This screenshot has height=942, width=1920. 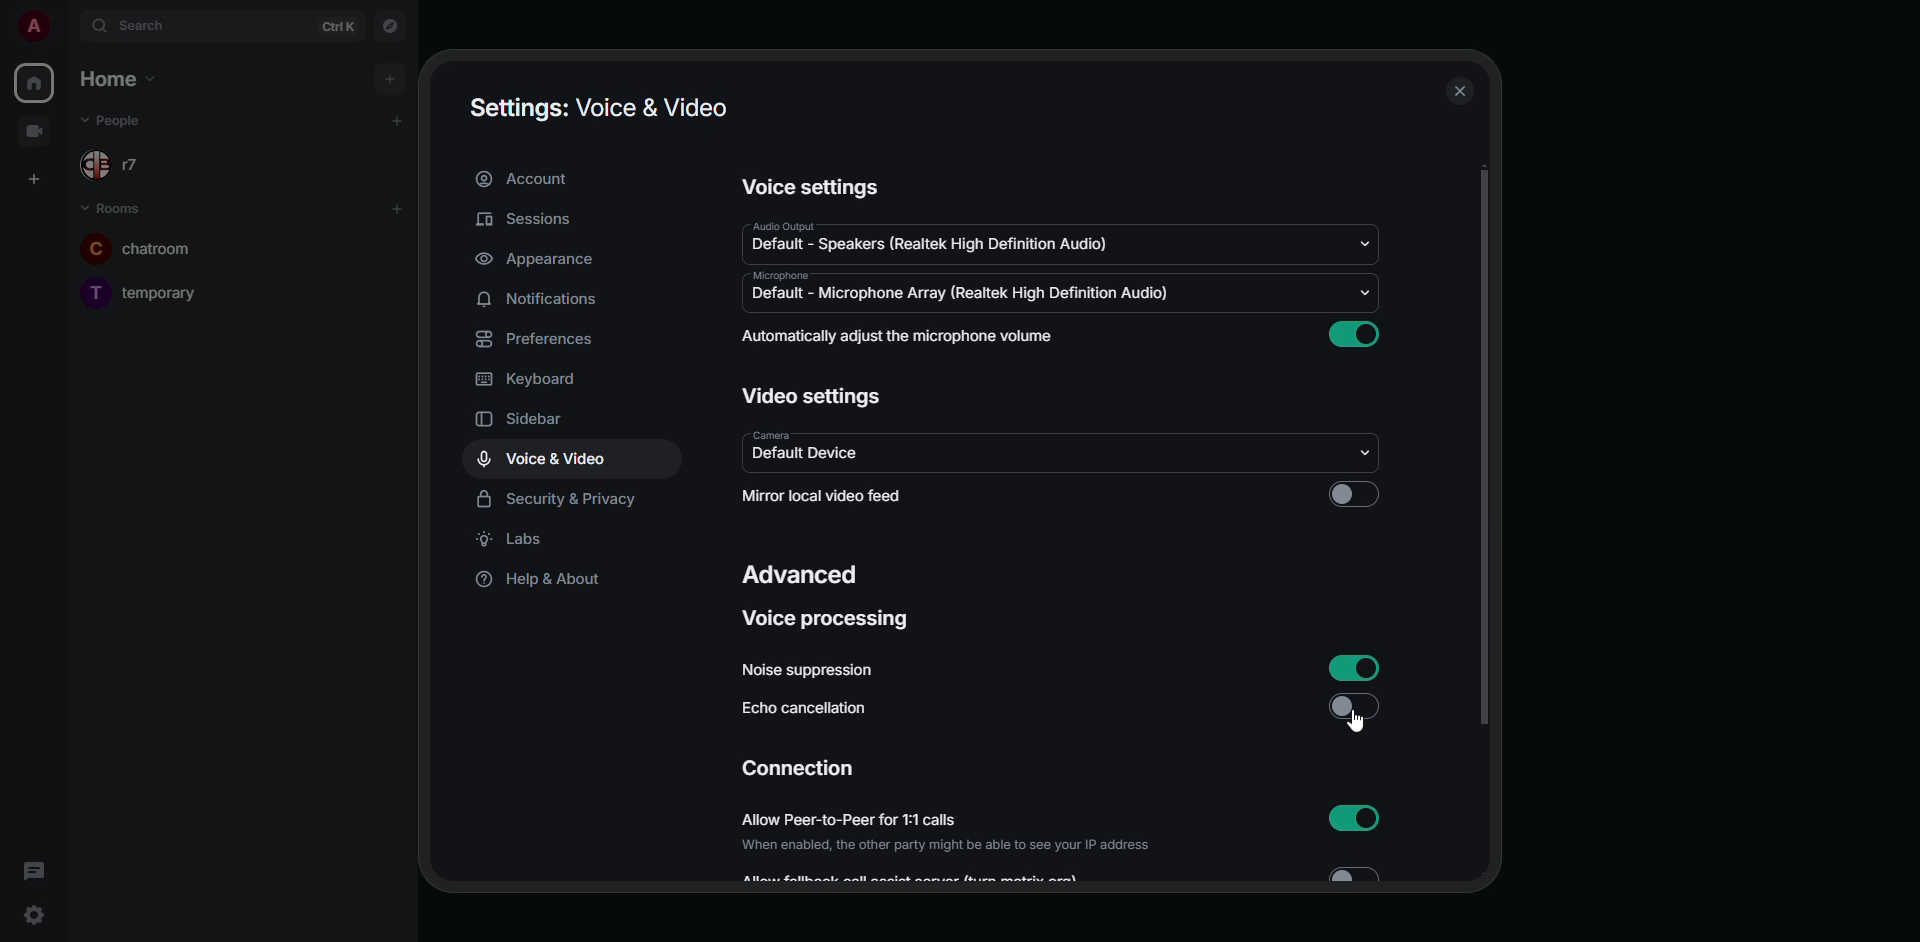 What do you see at coordinates (805, 577) in the screenshot?
I see `advanced` at bounding box center [805, 577].